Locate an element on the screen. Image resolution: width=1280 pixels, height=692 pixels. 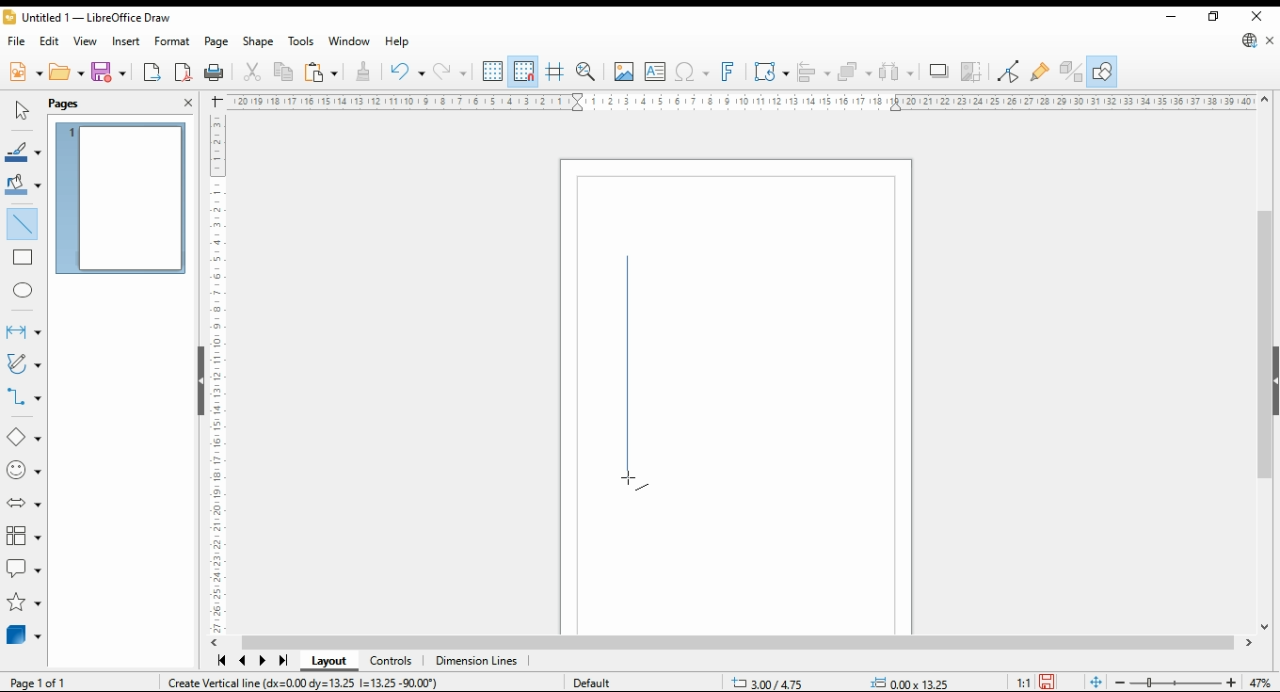
insert textbox is located at coordinates (655, 73).